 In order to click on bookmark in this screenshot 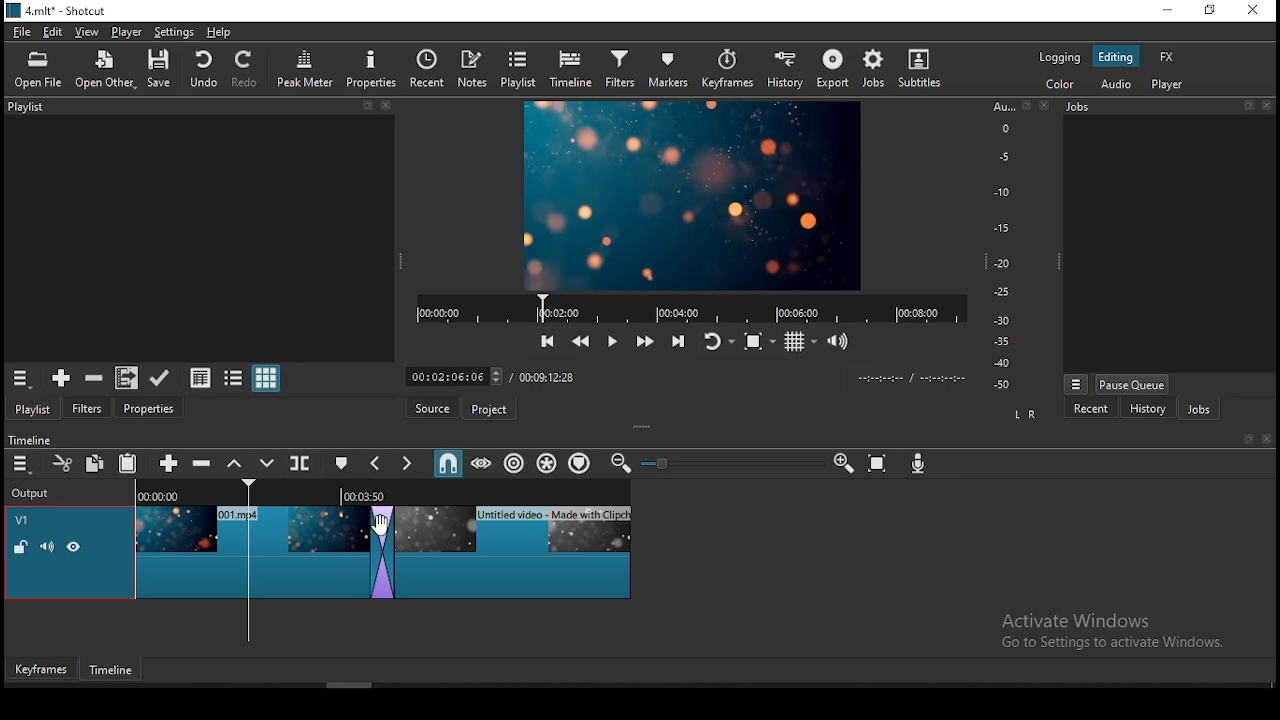, I will do `click(1243, 439)`.